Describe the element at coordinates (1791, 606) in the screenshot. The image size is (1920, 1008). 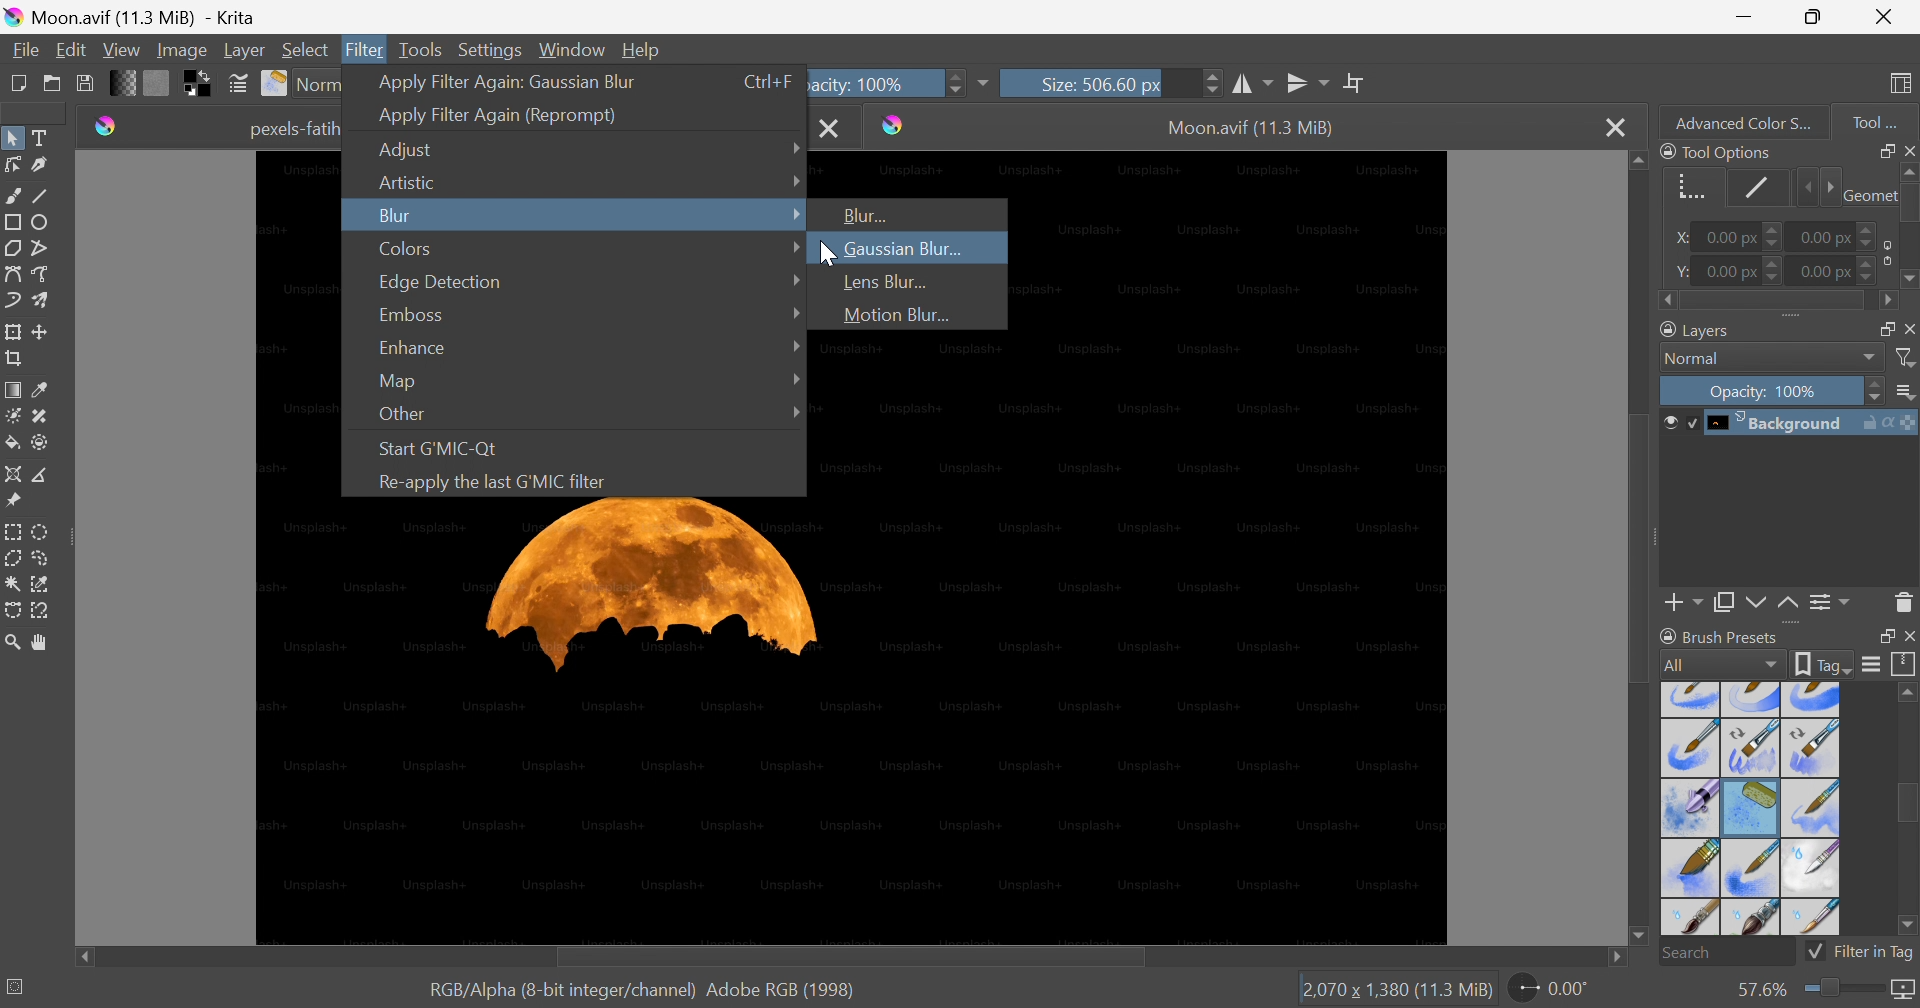
I see `Move layer or mask up` at that location.